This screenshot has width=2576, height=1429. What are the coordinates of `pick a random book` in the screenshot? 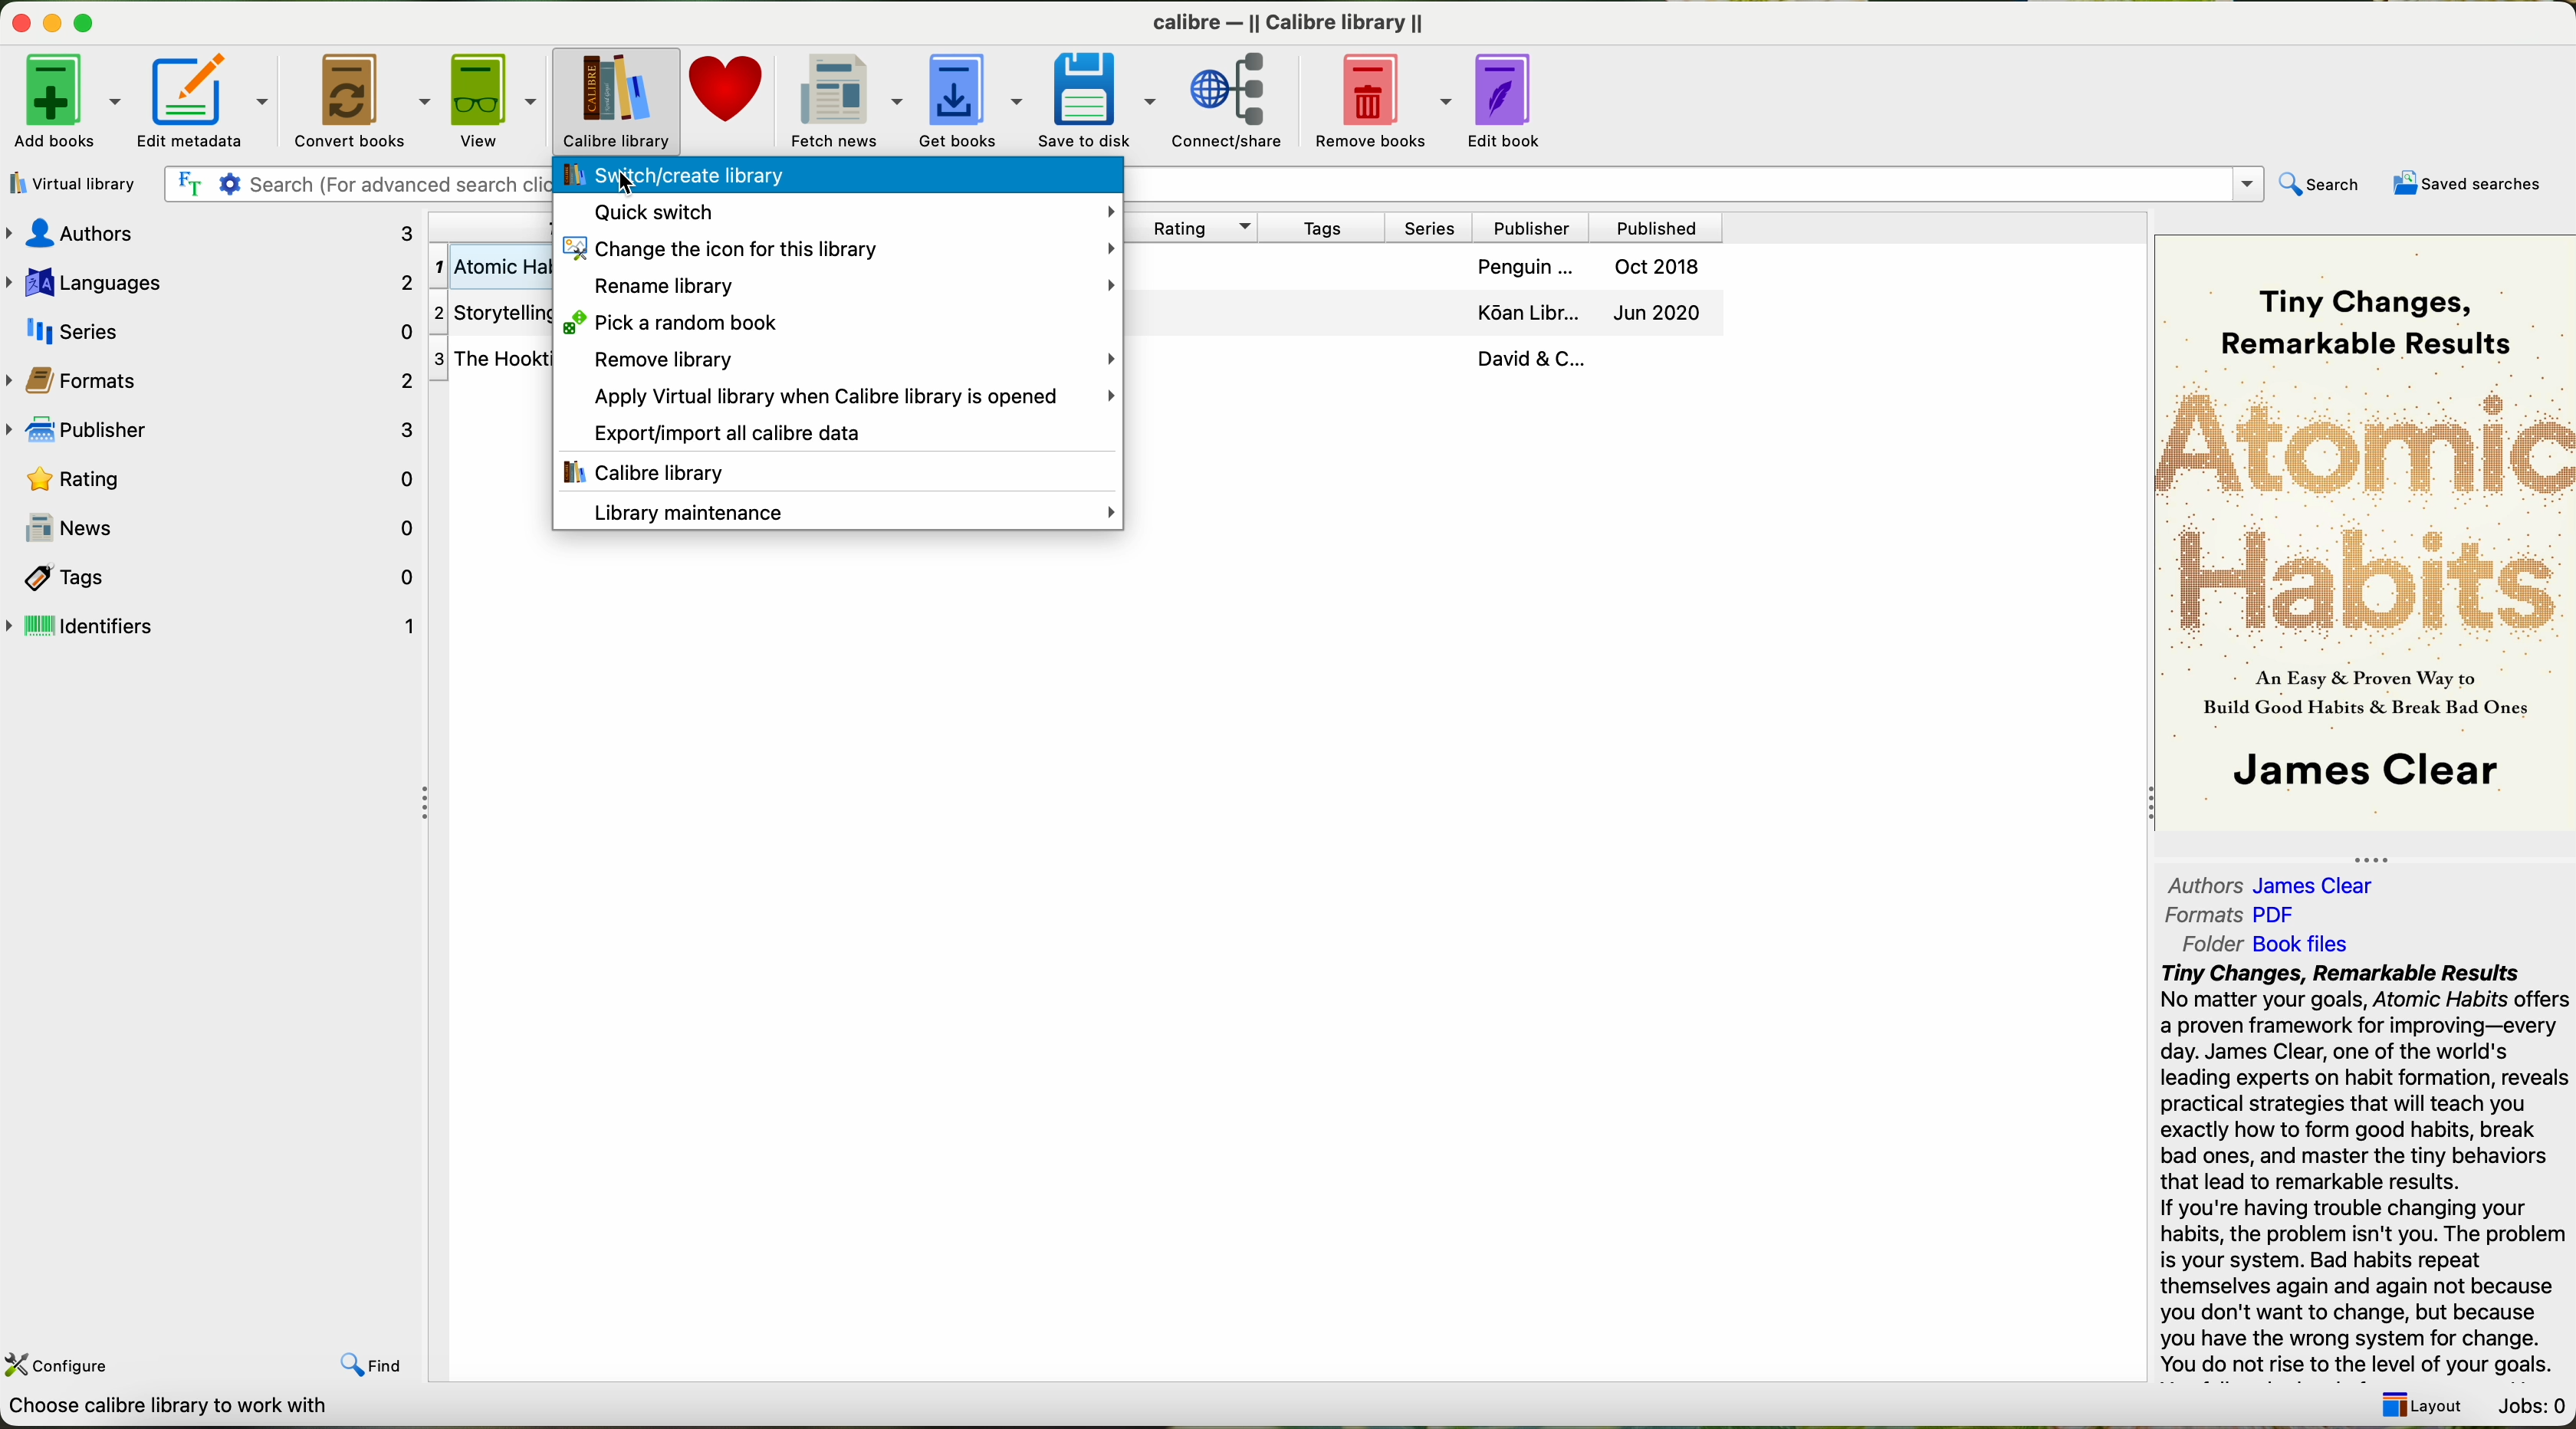 It's located at (682, 323).